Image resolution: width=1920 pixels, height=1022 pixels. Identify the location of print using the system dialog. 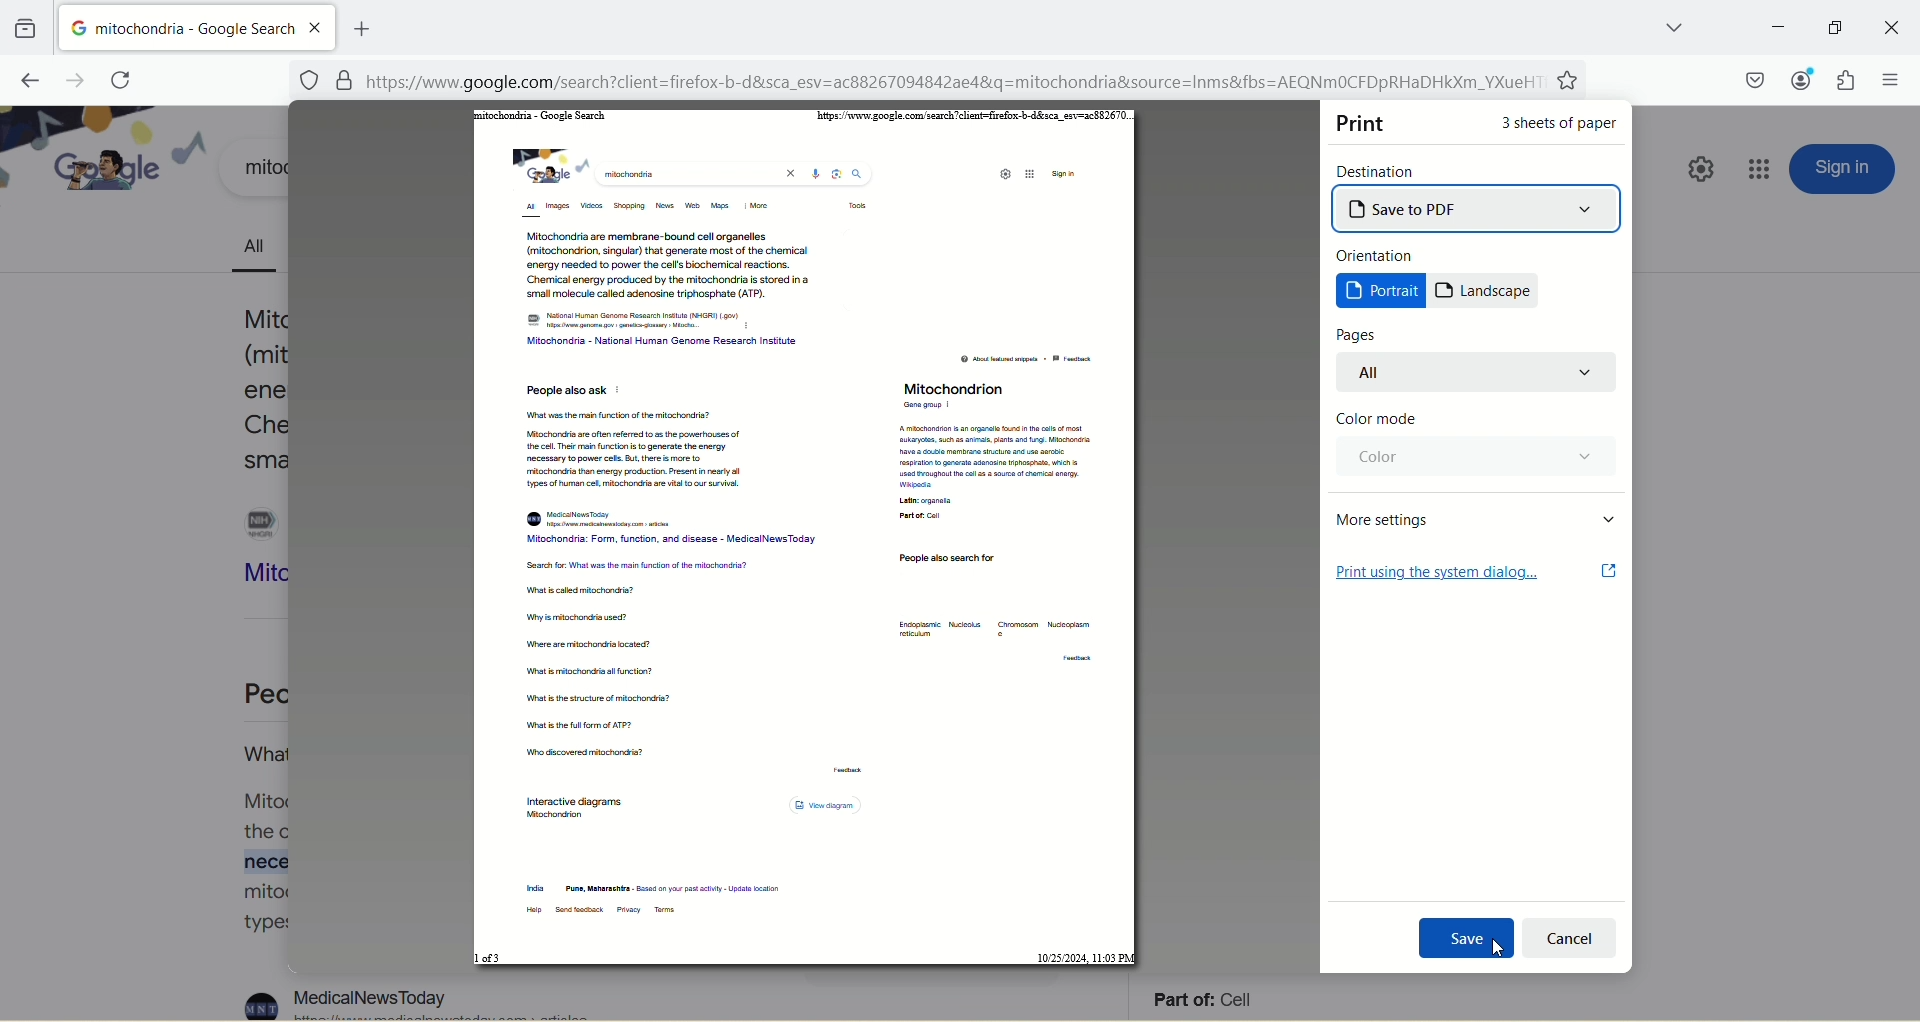
(1477, 572).